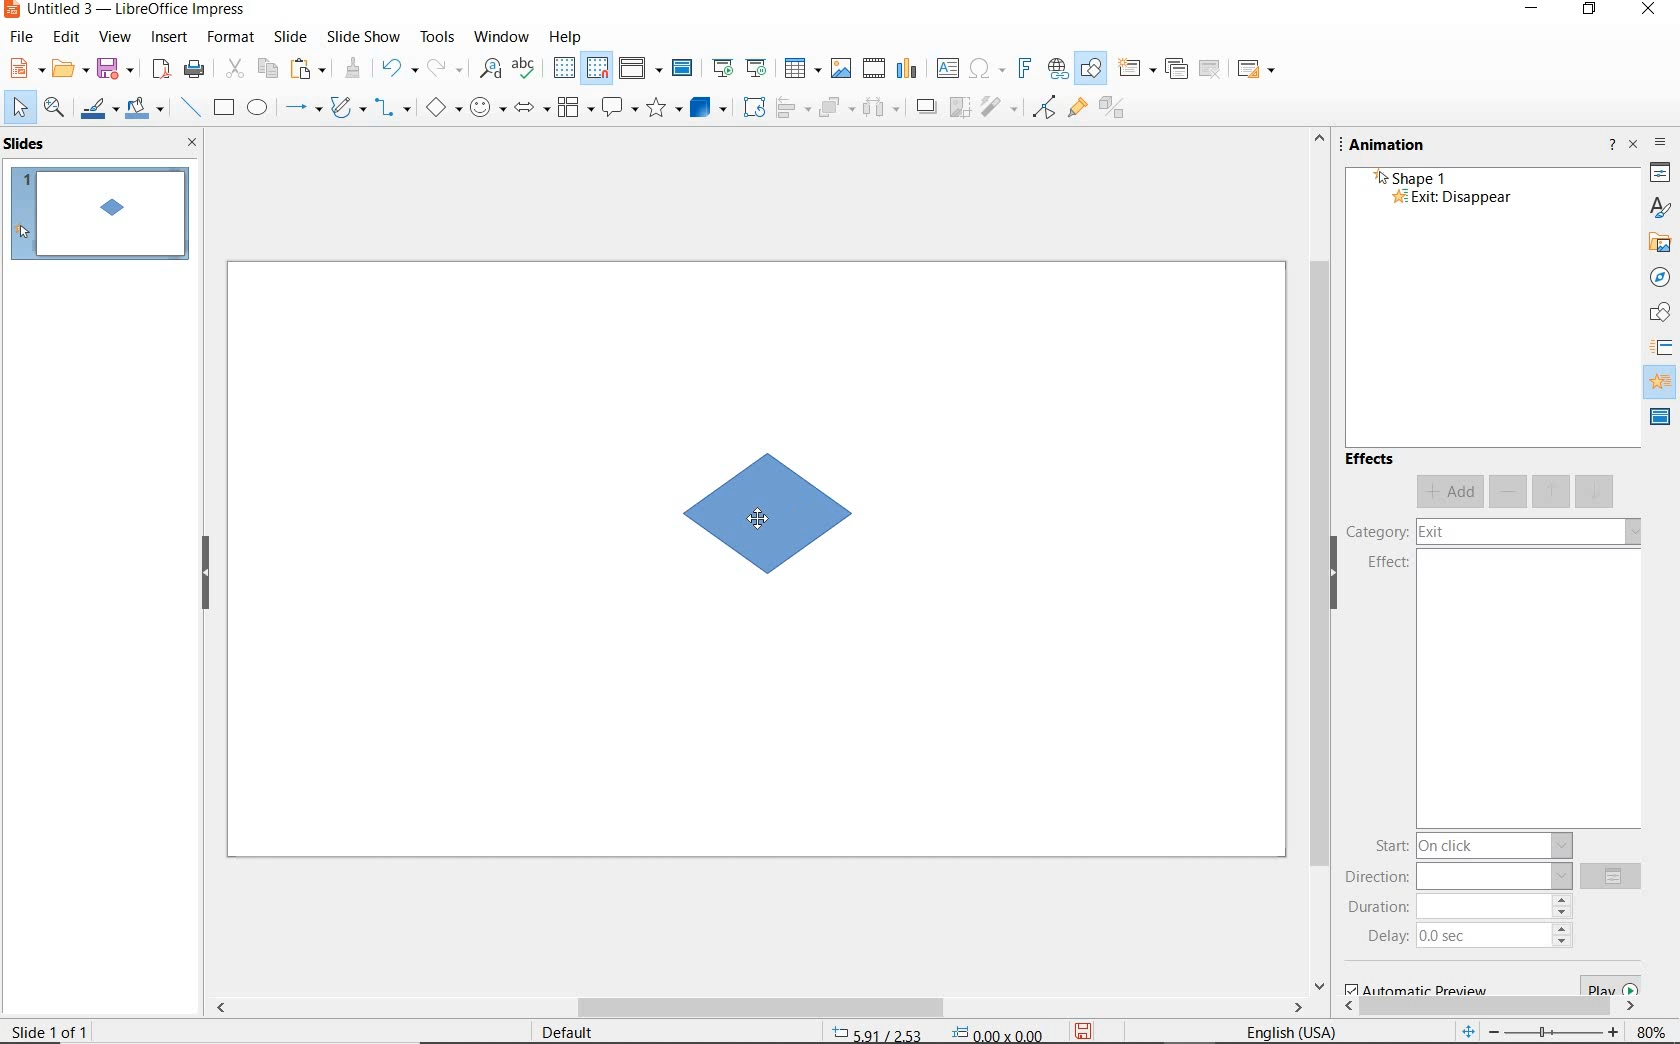 The height and width of the screenshot is (1044, 1680). I want to click on insert line, so click(191, 106).